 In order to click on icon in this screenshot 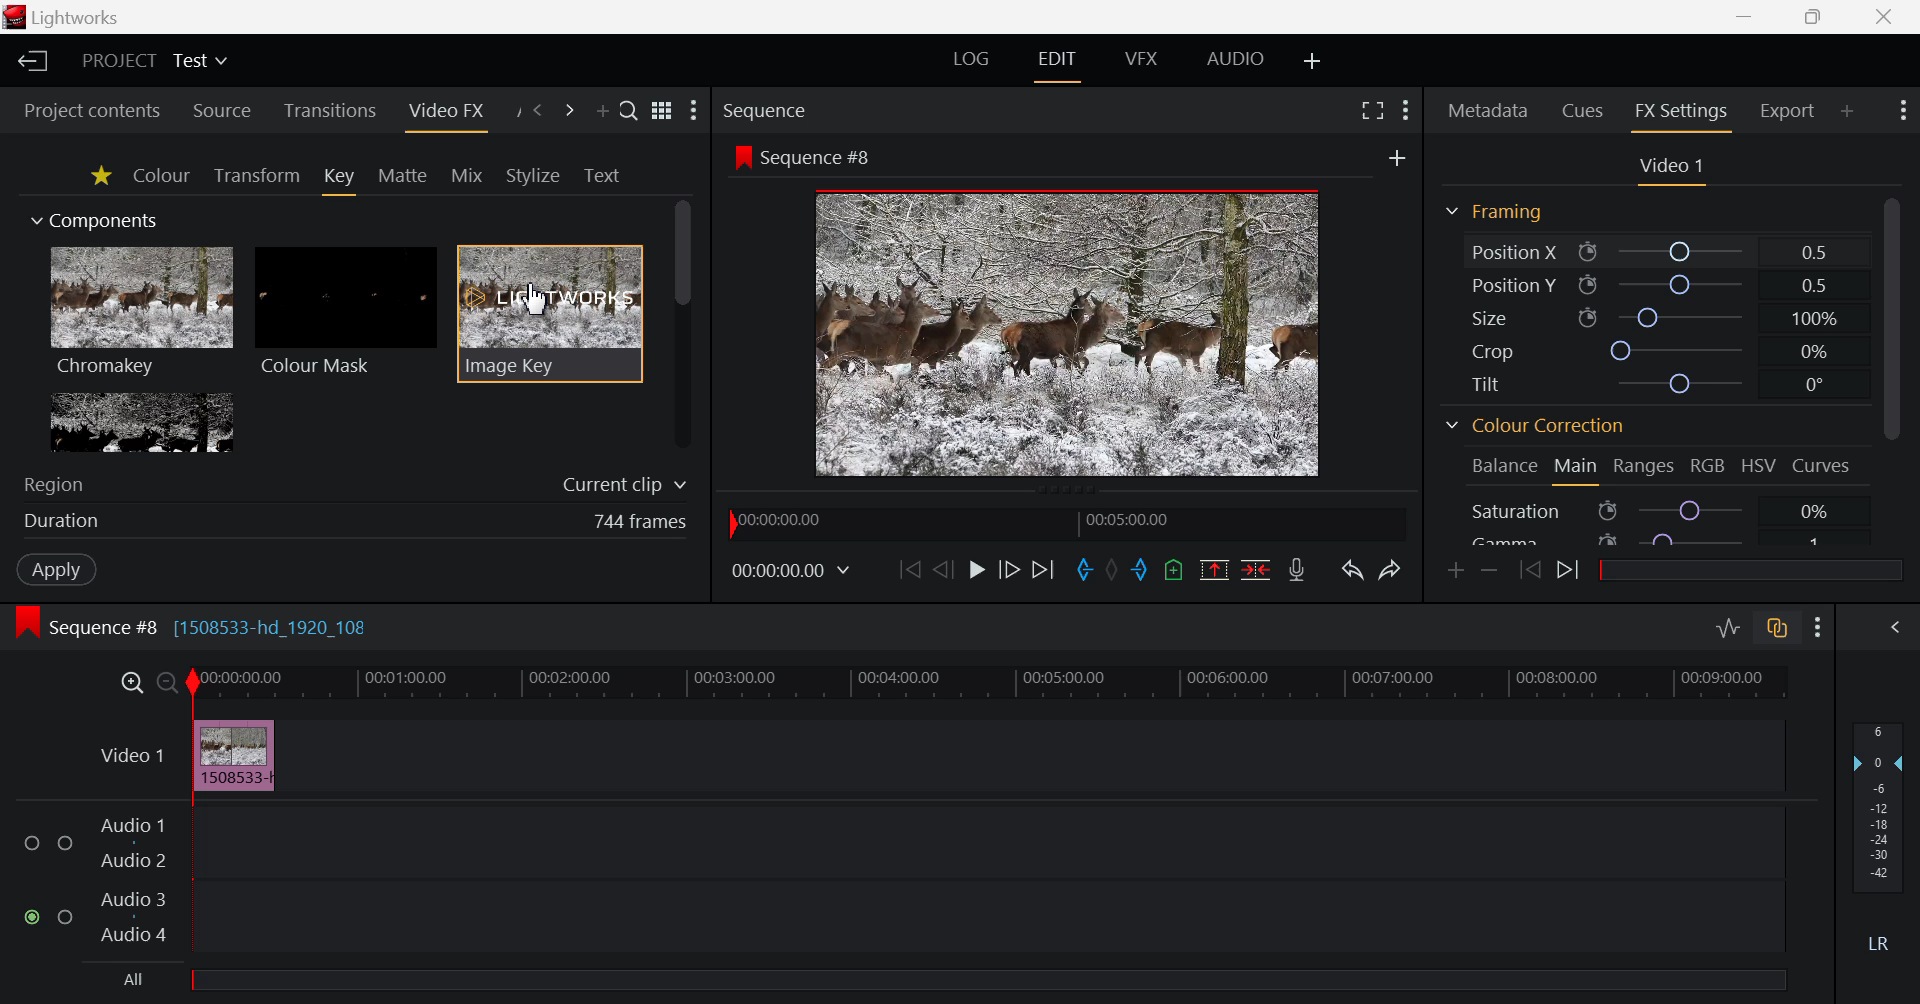, I will do `click(1588, 319)`.